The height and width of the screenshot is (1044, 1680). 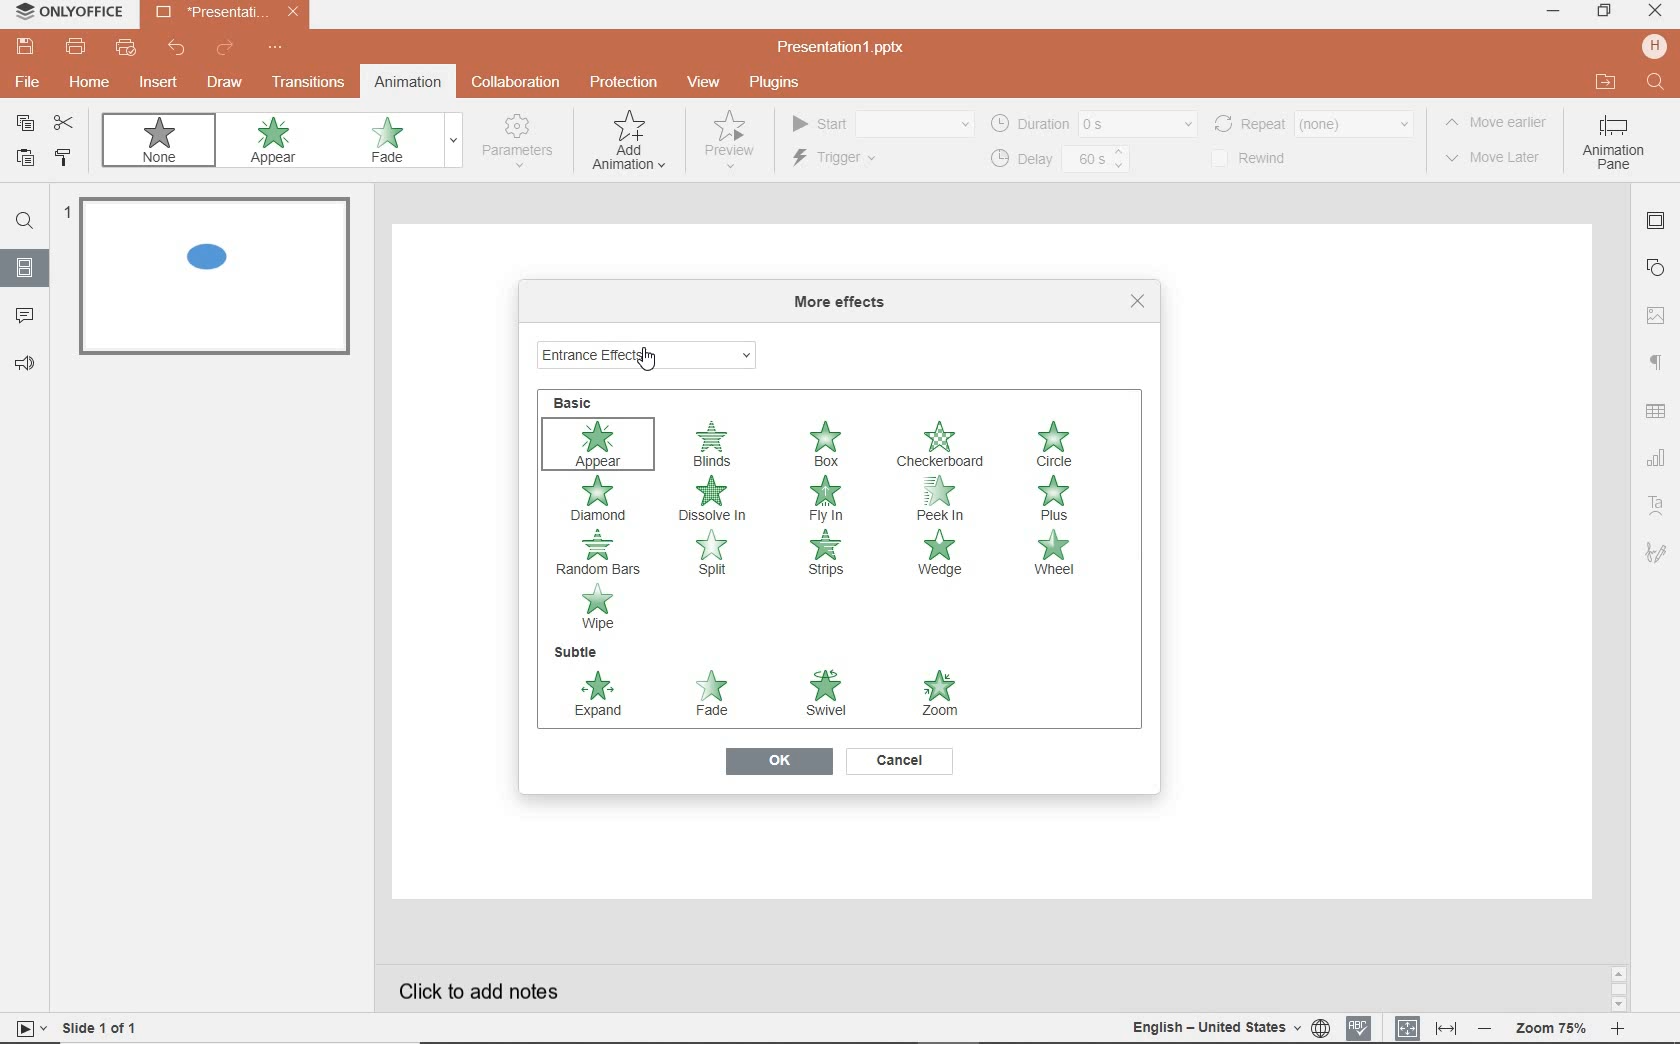 I want to click on paragraph settings, so click(x=1655, y=364).